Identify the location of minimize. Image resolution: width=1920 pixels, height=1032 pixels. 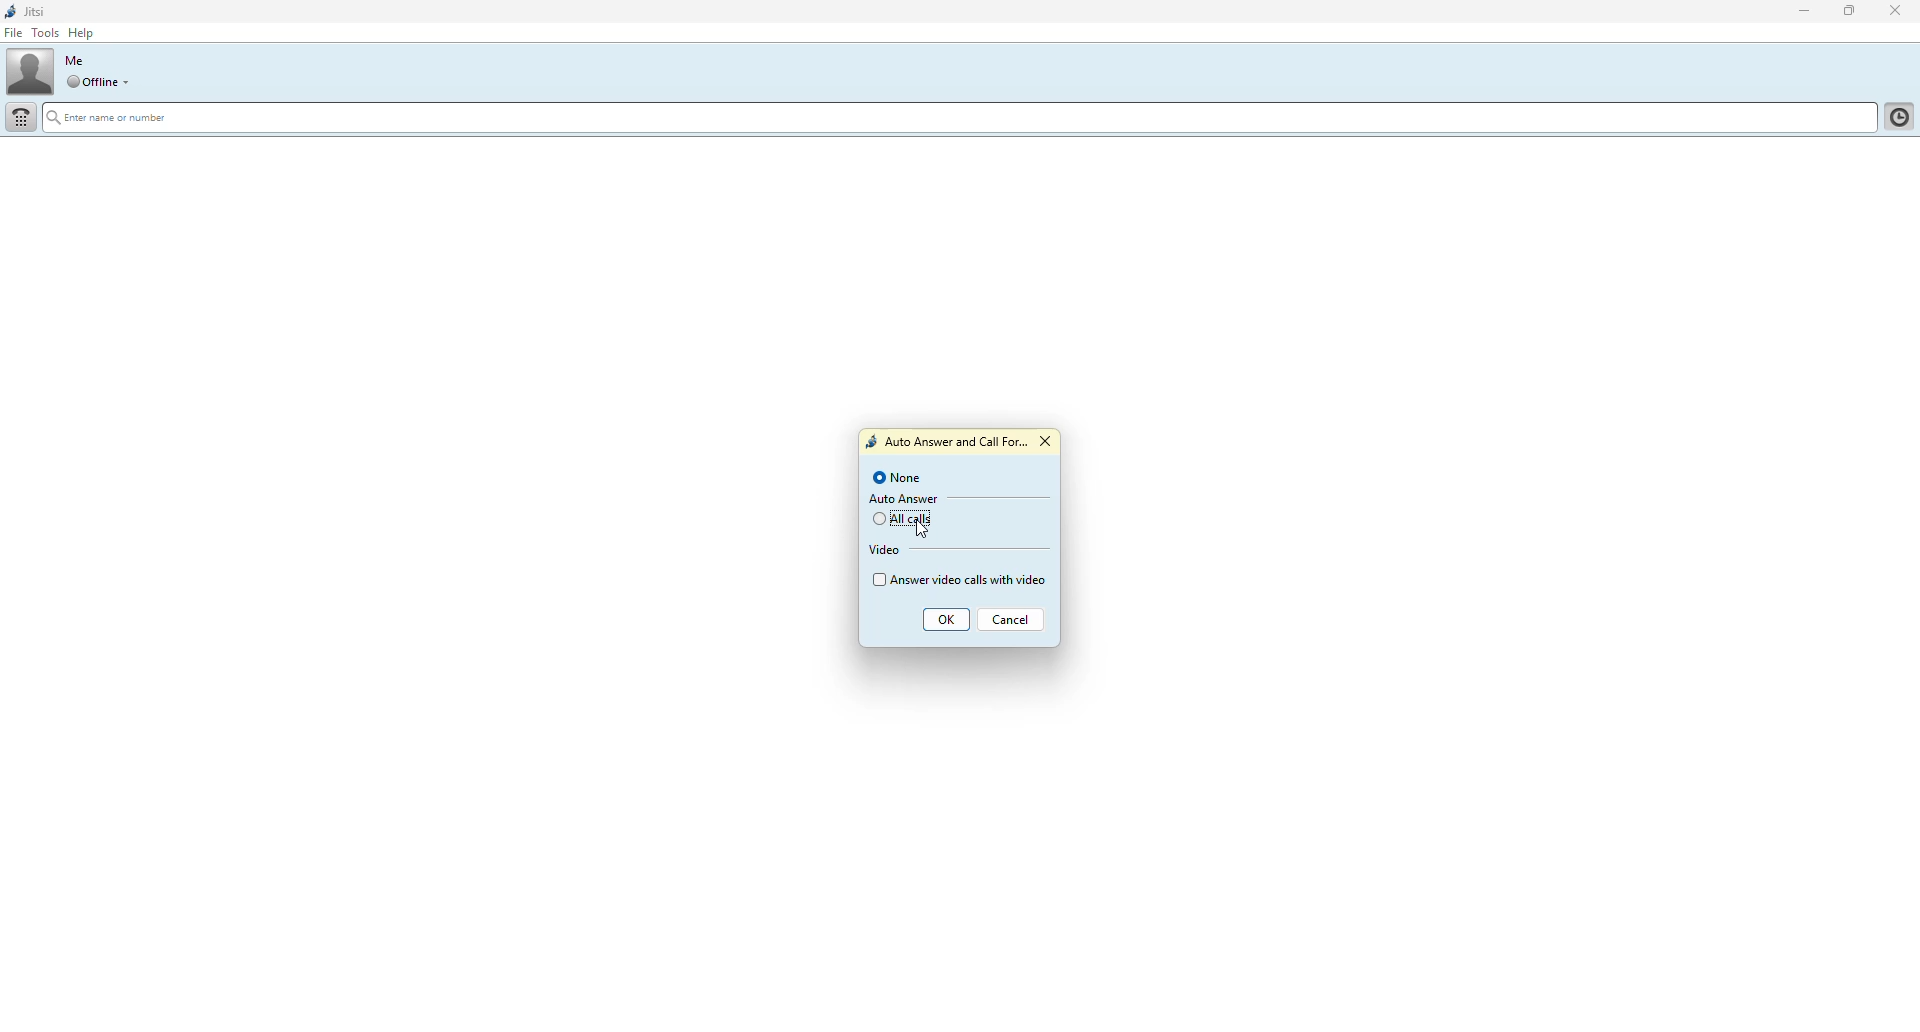
(1801, 12).